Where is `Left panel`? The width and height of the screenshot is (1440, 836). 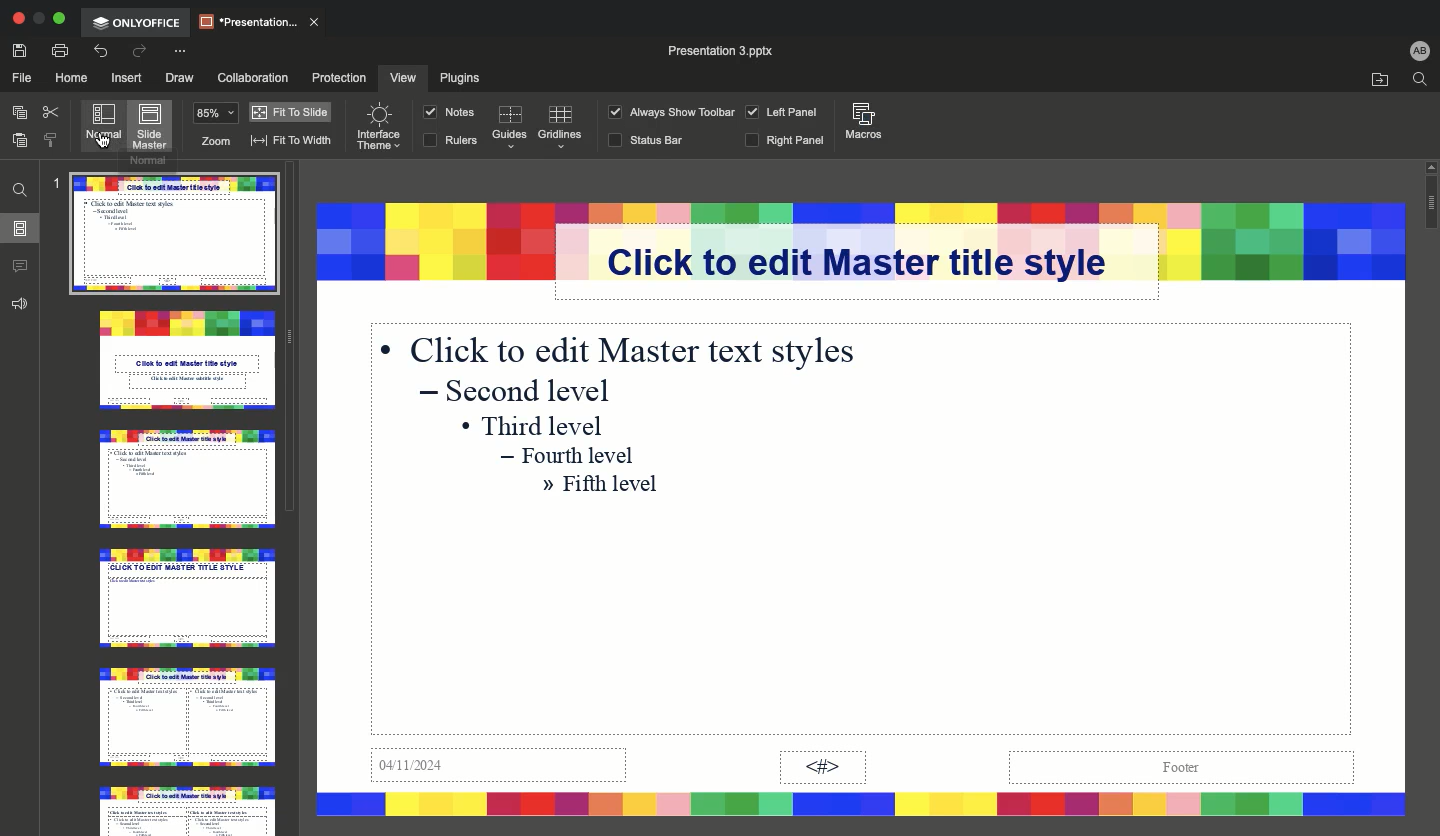 Left panel is located at coordinates (778, 112).